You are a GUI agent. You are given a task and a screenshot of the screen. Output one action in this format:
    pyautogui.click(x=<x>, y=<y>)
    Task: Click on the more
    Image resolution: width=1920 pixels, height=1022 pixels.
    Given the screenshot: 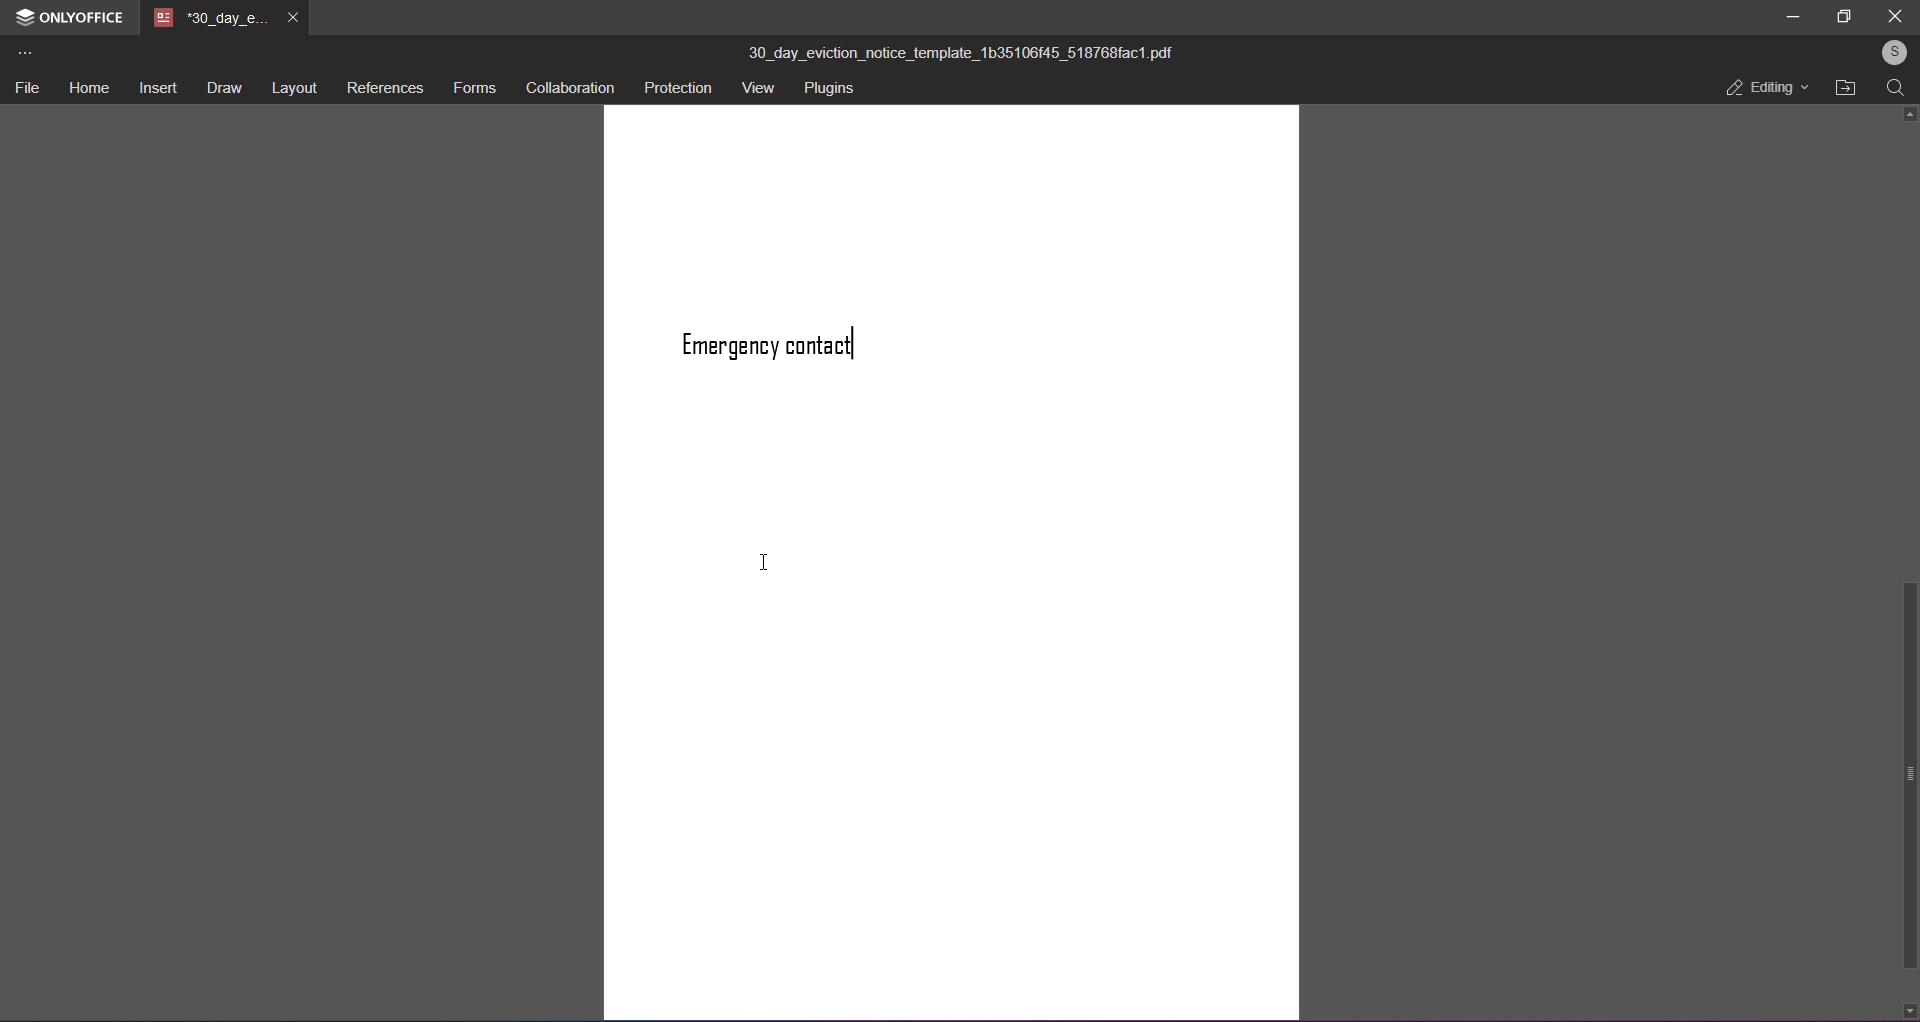 What is the action you would take?
    pyautogui.click(x=23, y=54)
    